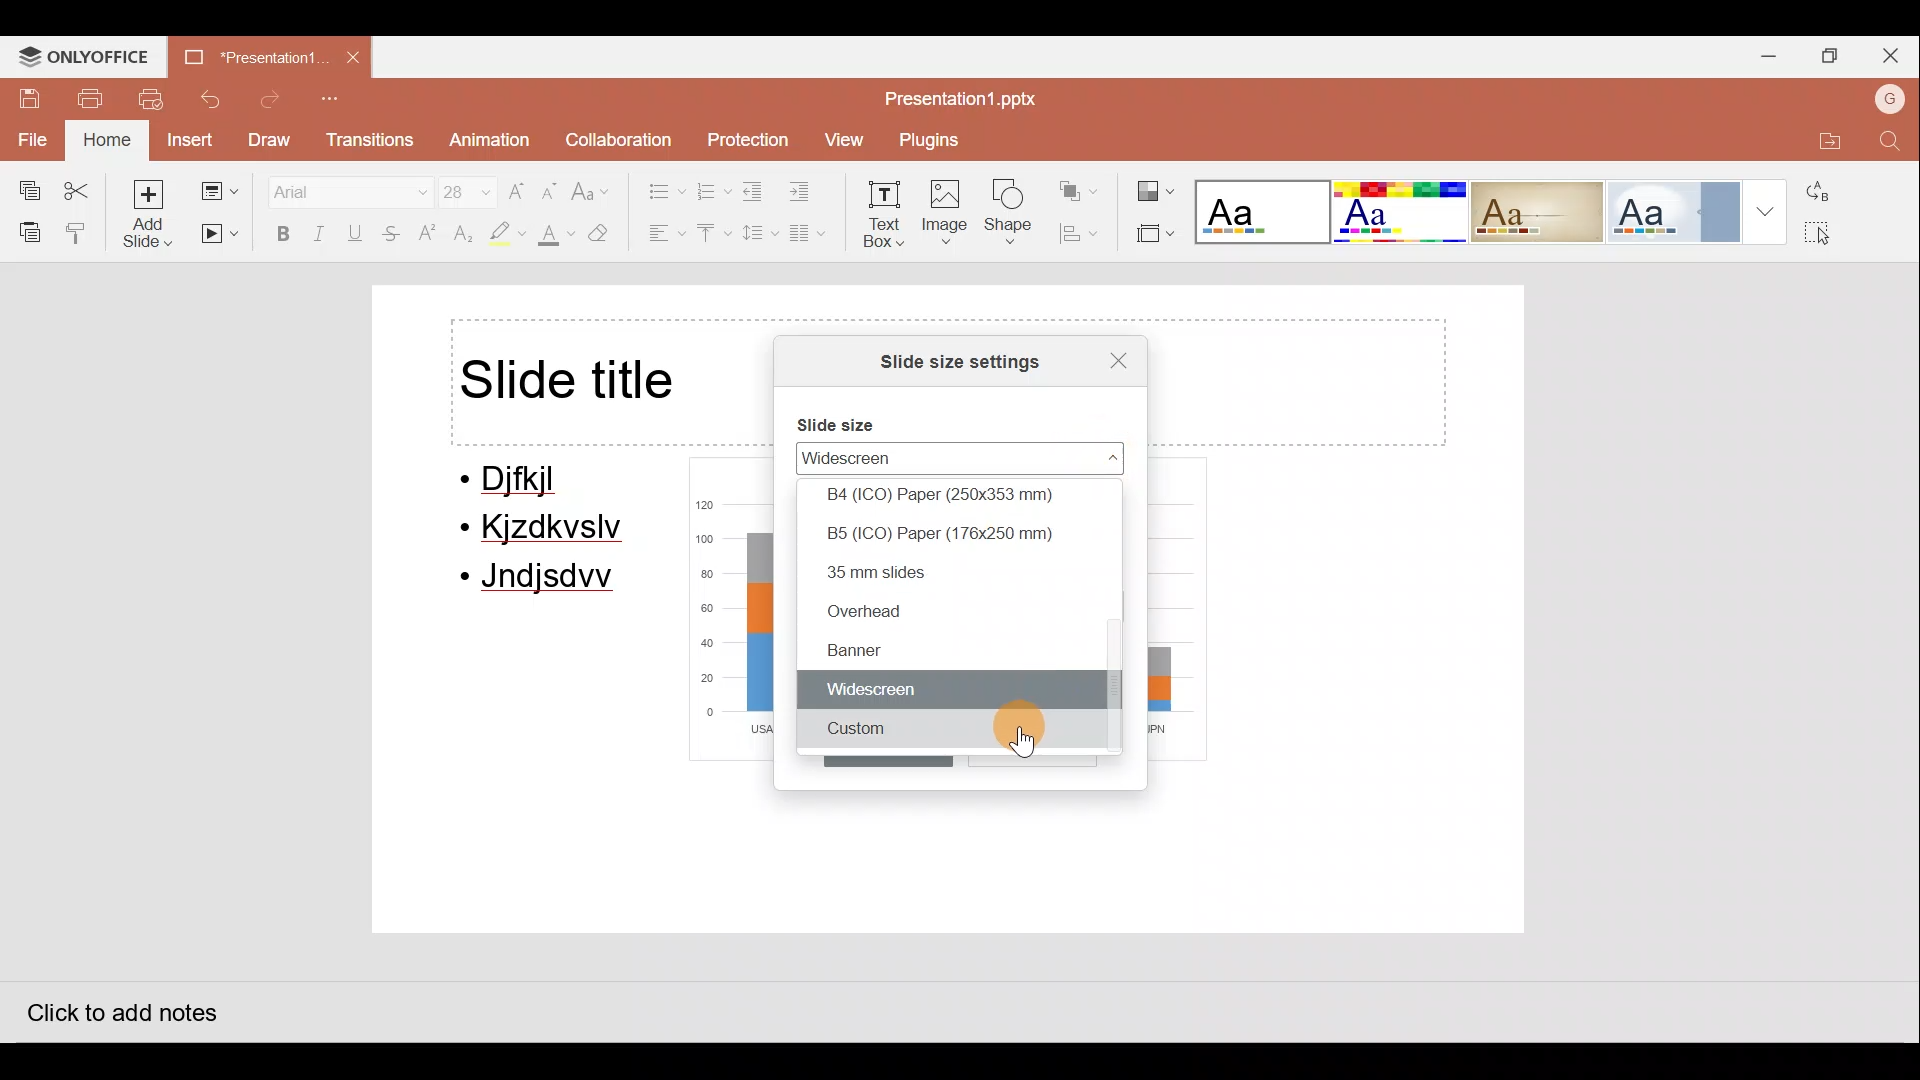 This screenshot has height=1080, width=1920. What do you see at coordinates (955, 734) in the screenshot?
I see `Custom` at bounding box center [955, 734].